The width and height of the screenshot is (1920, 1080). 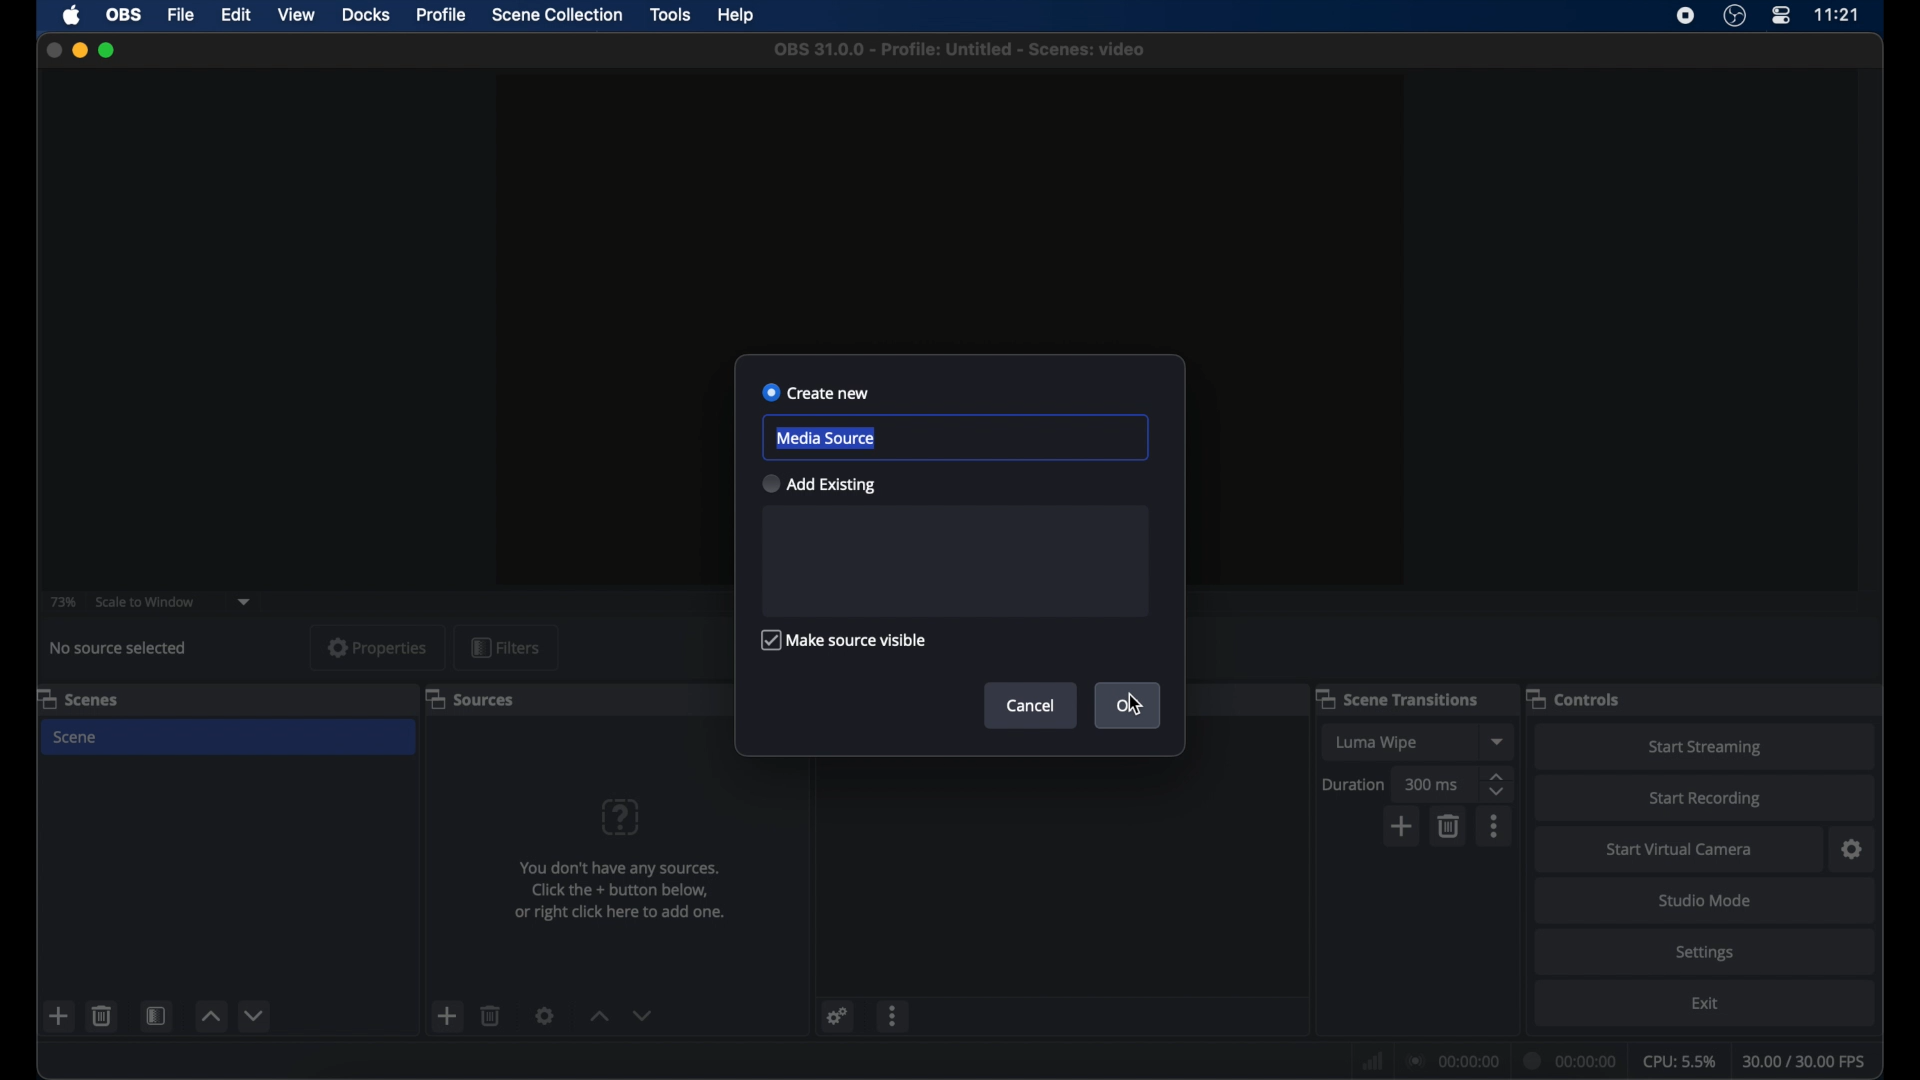 What do you see at coordinates (893, 1015) in the screenshot?
I see `more options` at bounding box center [893, 1015].